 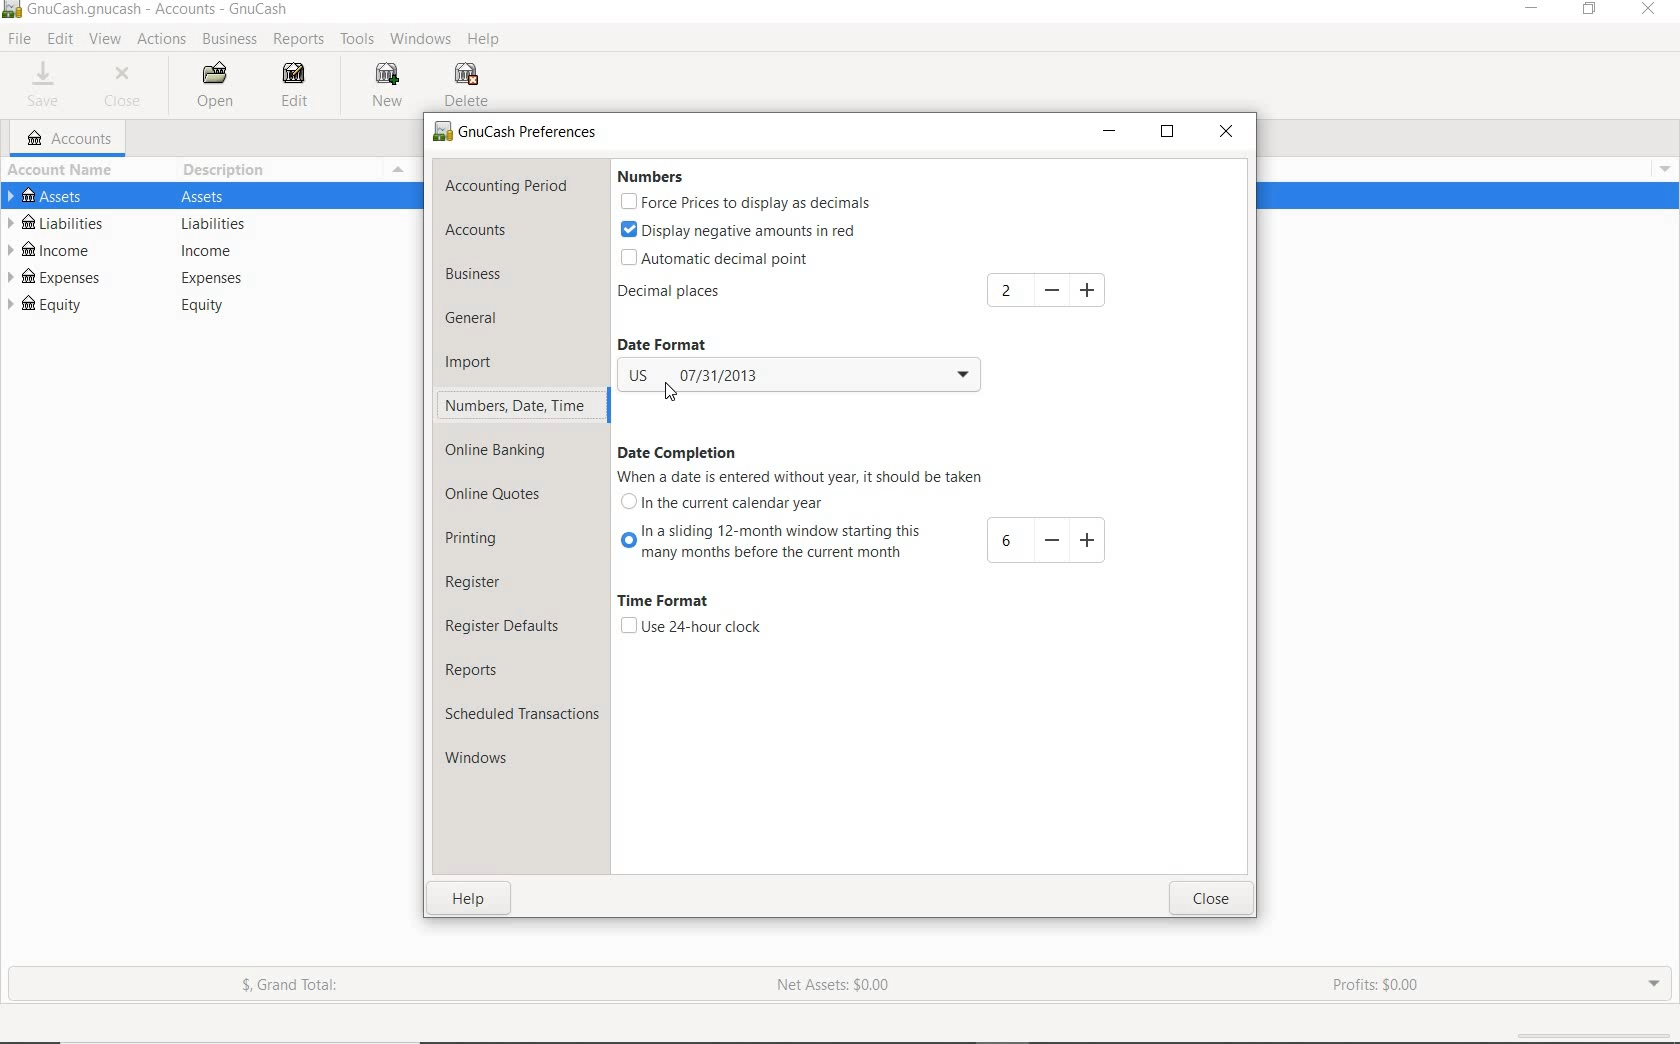 What do you see at coordinates (470, 86) in the screenshot?
I see `DELETE` at bounding box center [470, 86].